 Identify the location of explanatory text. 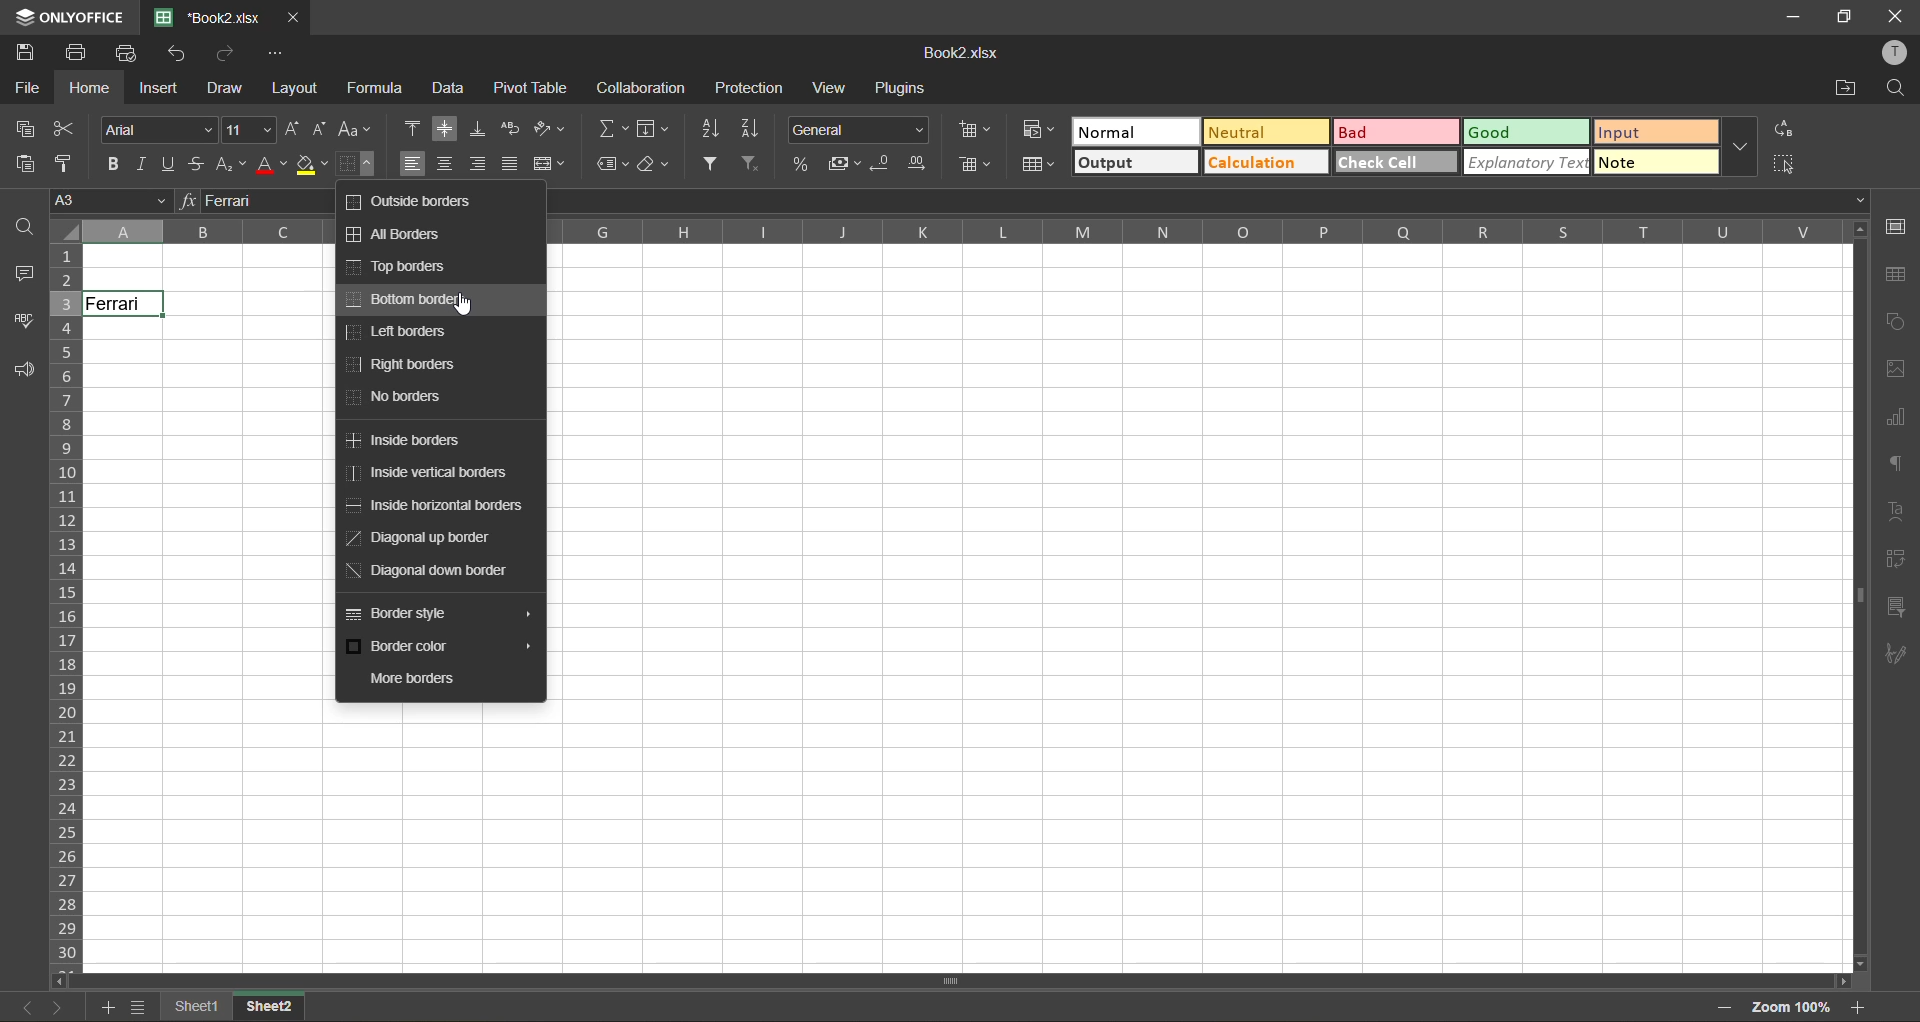
(1520, 163).